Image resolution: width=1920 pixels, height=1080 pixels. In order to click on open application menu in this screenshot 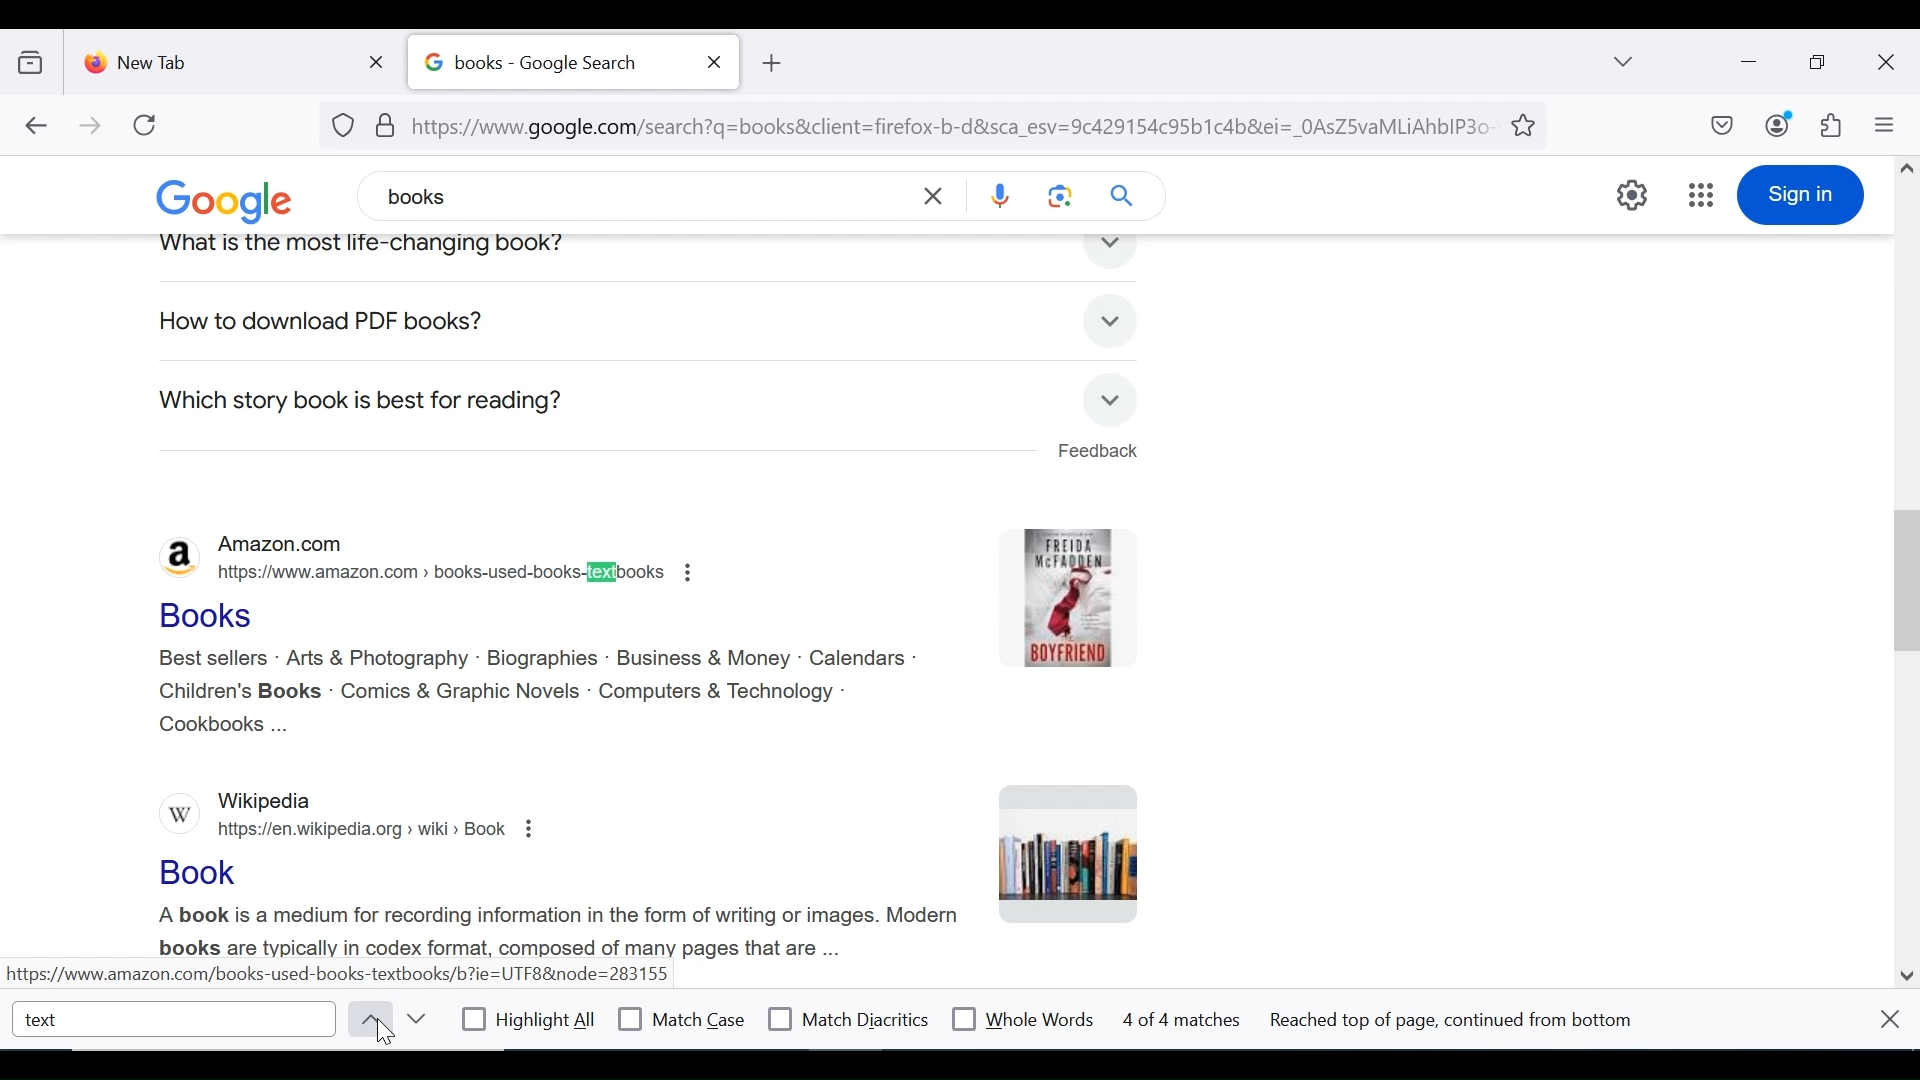, I will do `click(1883, 125)`.